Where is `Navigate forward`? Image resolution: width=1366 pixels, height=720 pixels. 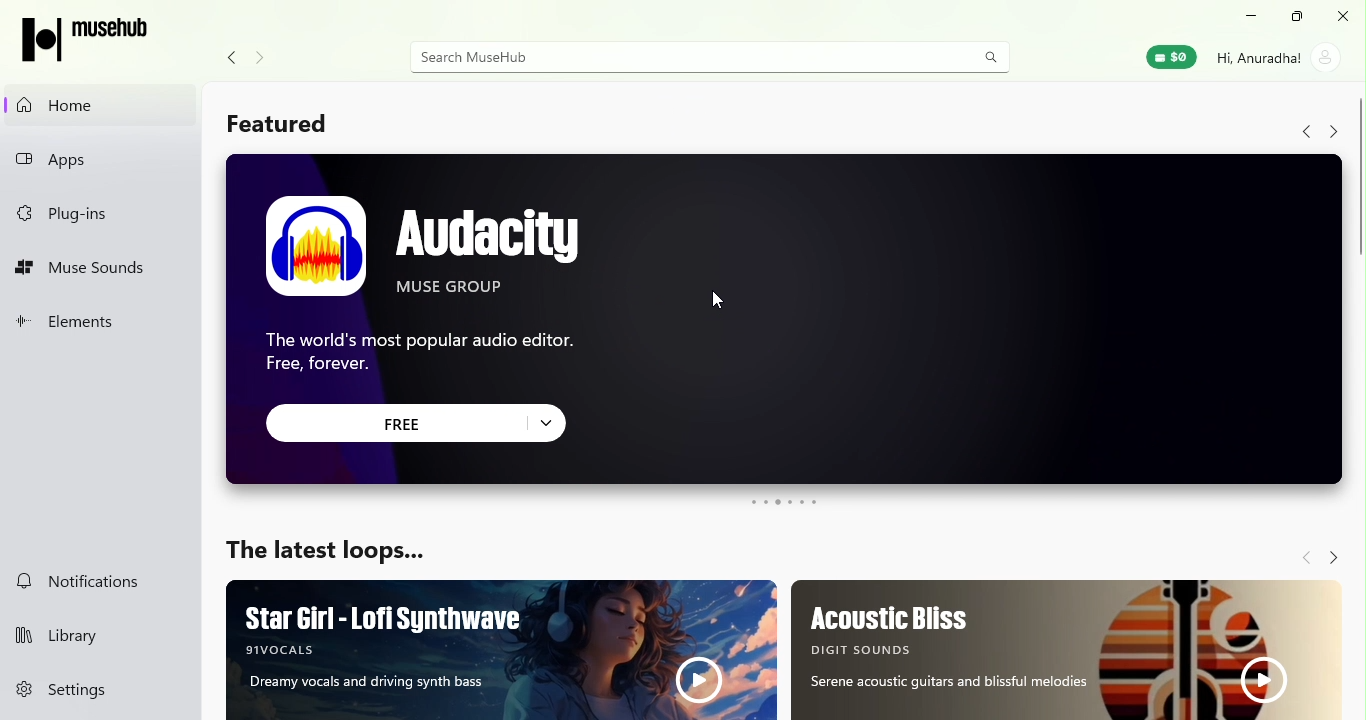 Navigate forward is located at coordinates (1336, 559).